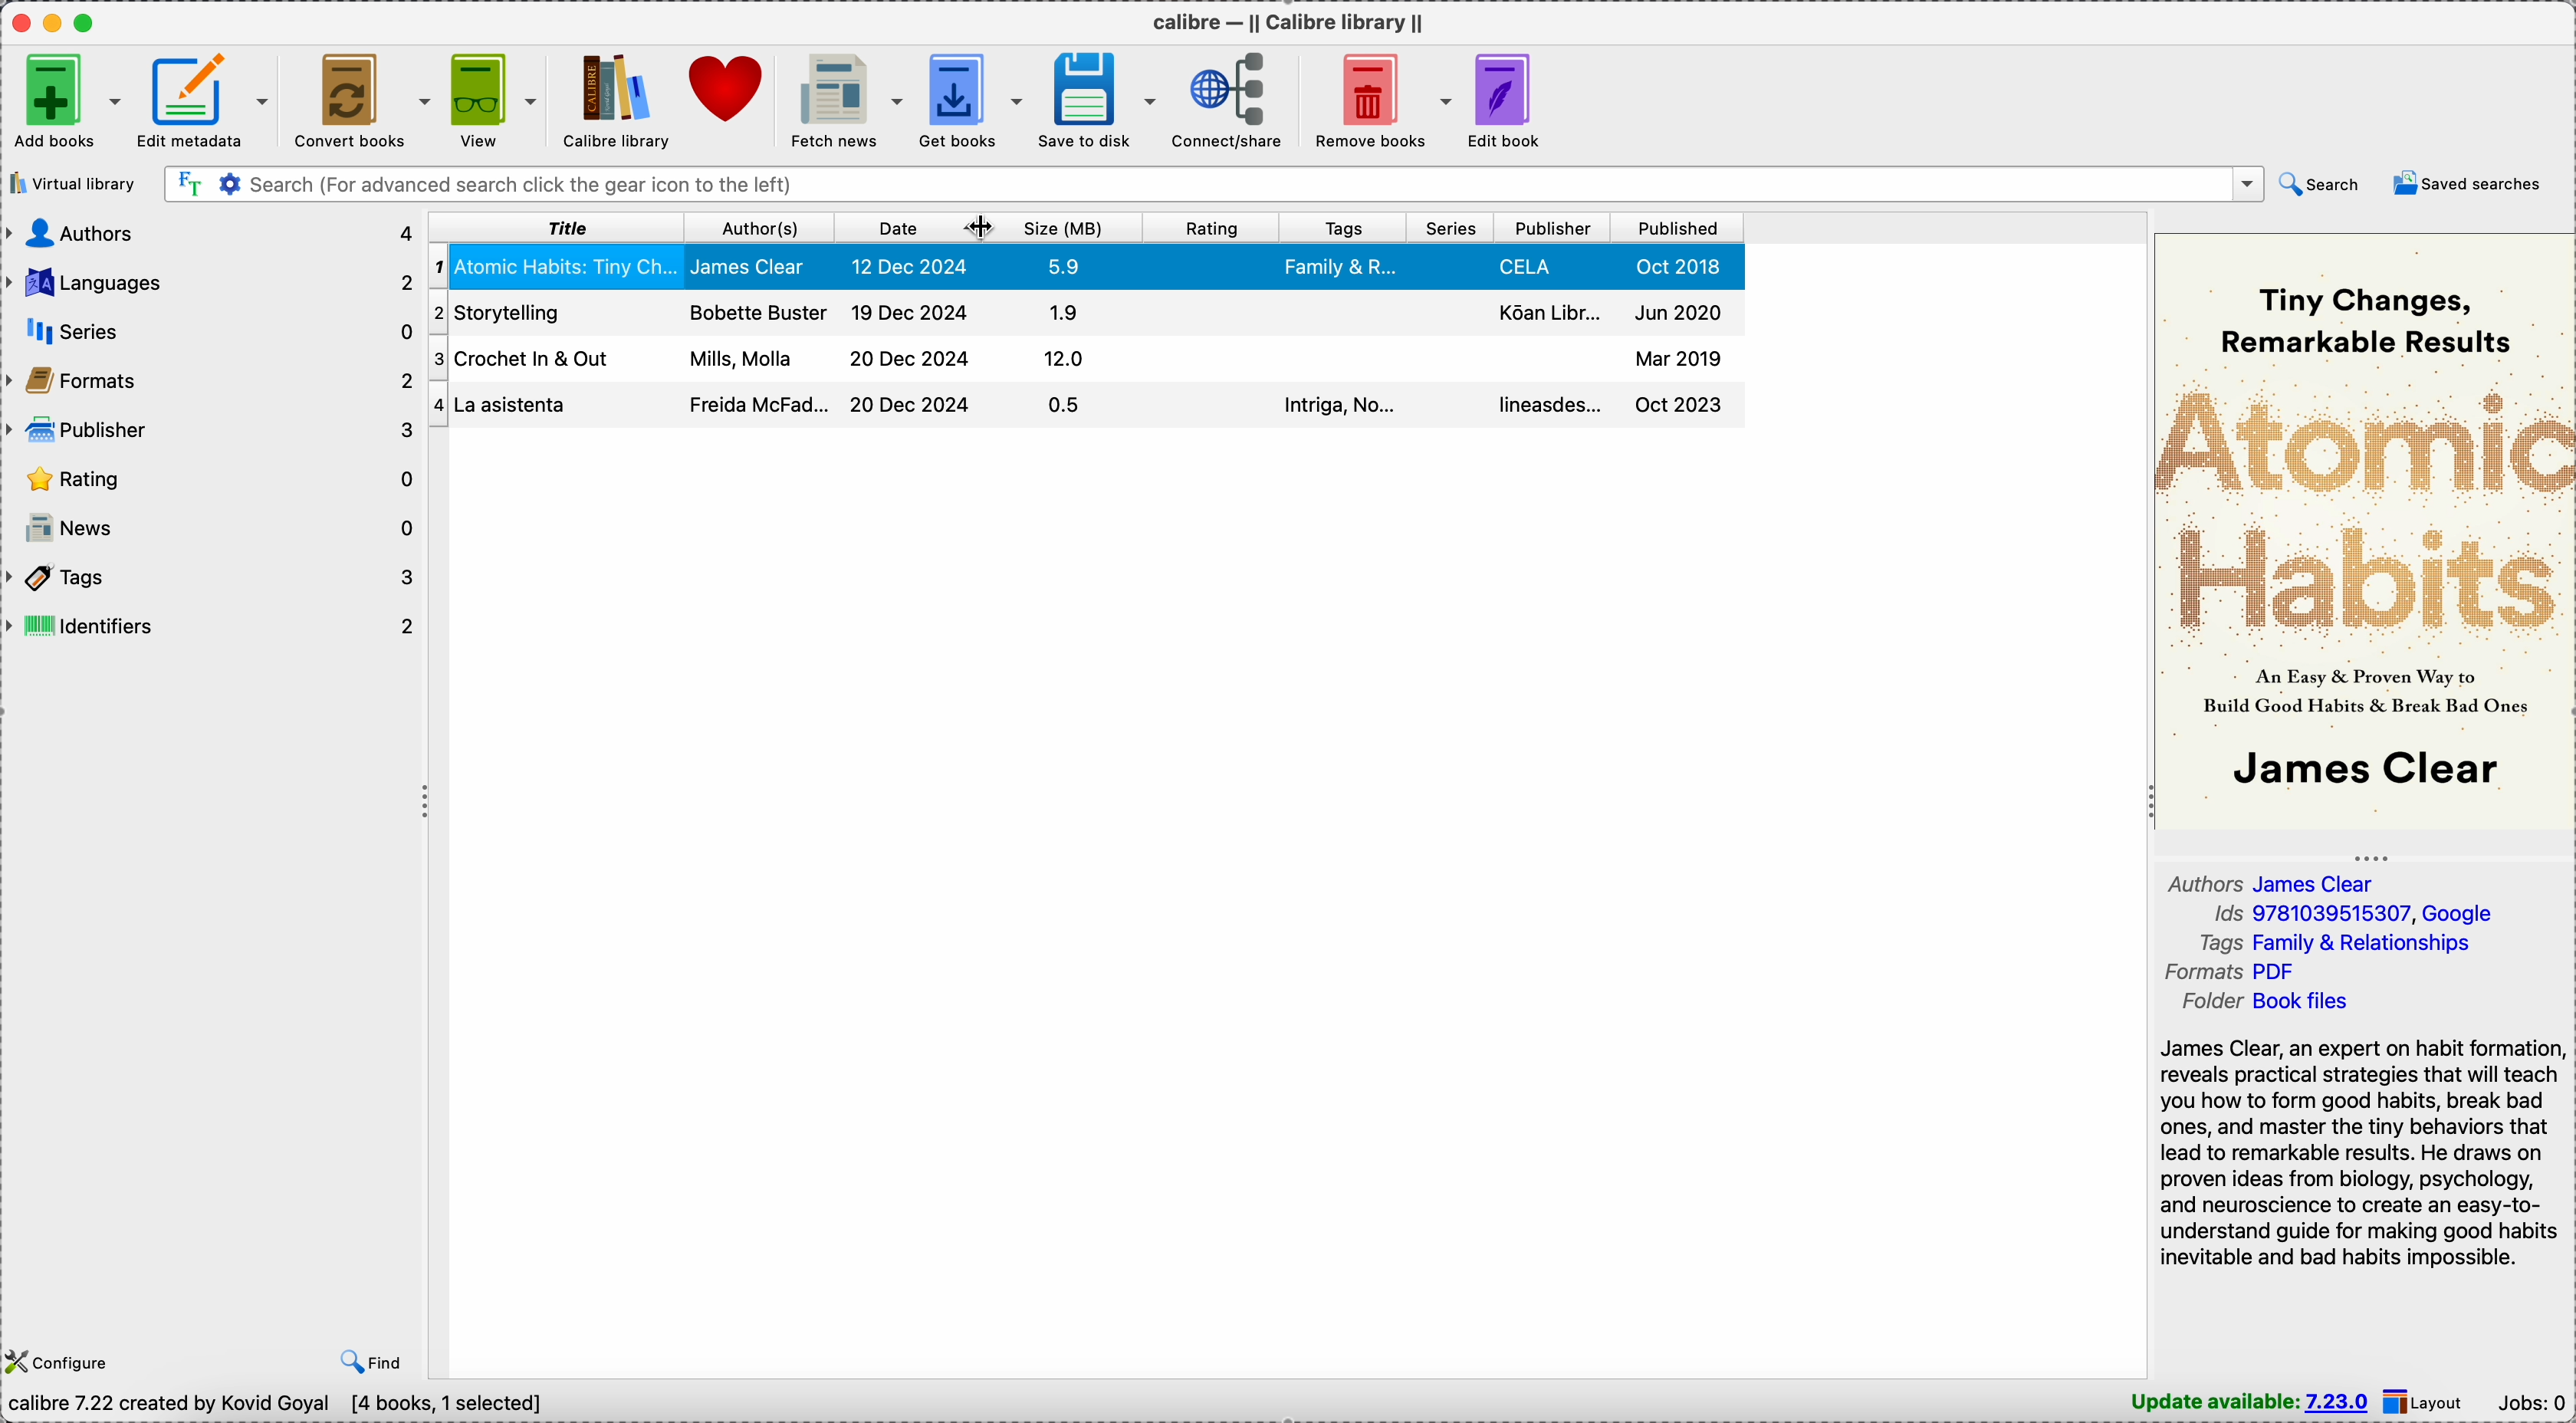 Image resolution: width=2576 pixels, height=1423 pixels. Describe the element at coordinates (1088, 311) in the screenshot. I see `Crochet In & Out book details` at that location.